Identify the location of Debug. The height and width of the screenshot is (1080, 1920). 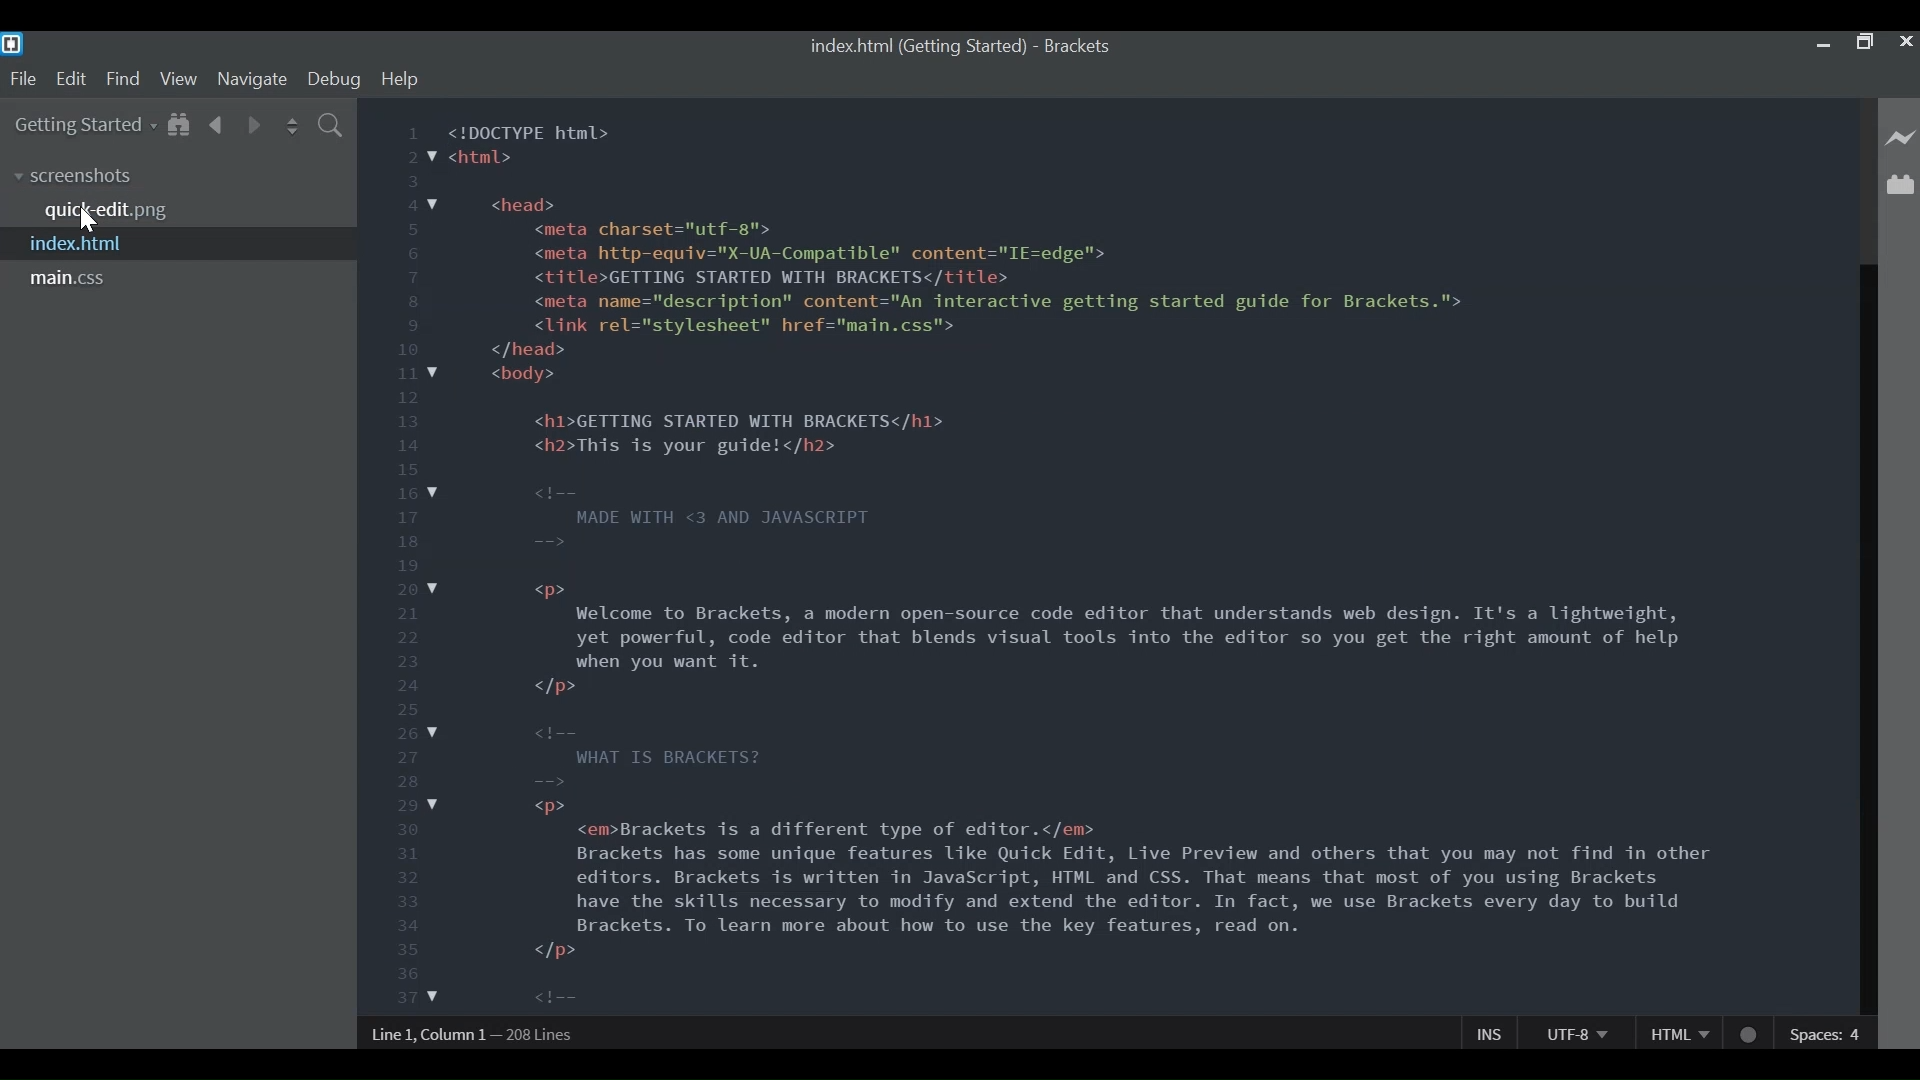
(334, 79).